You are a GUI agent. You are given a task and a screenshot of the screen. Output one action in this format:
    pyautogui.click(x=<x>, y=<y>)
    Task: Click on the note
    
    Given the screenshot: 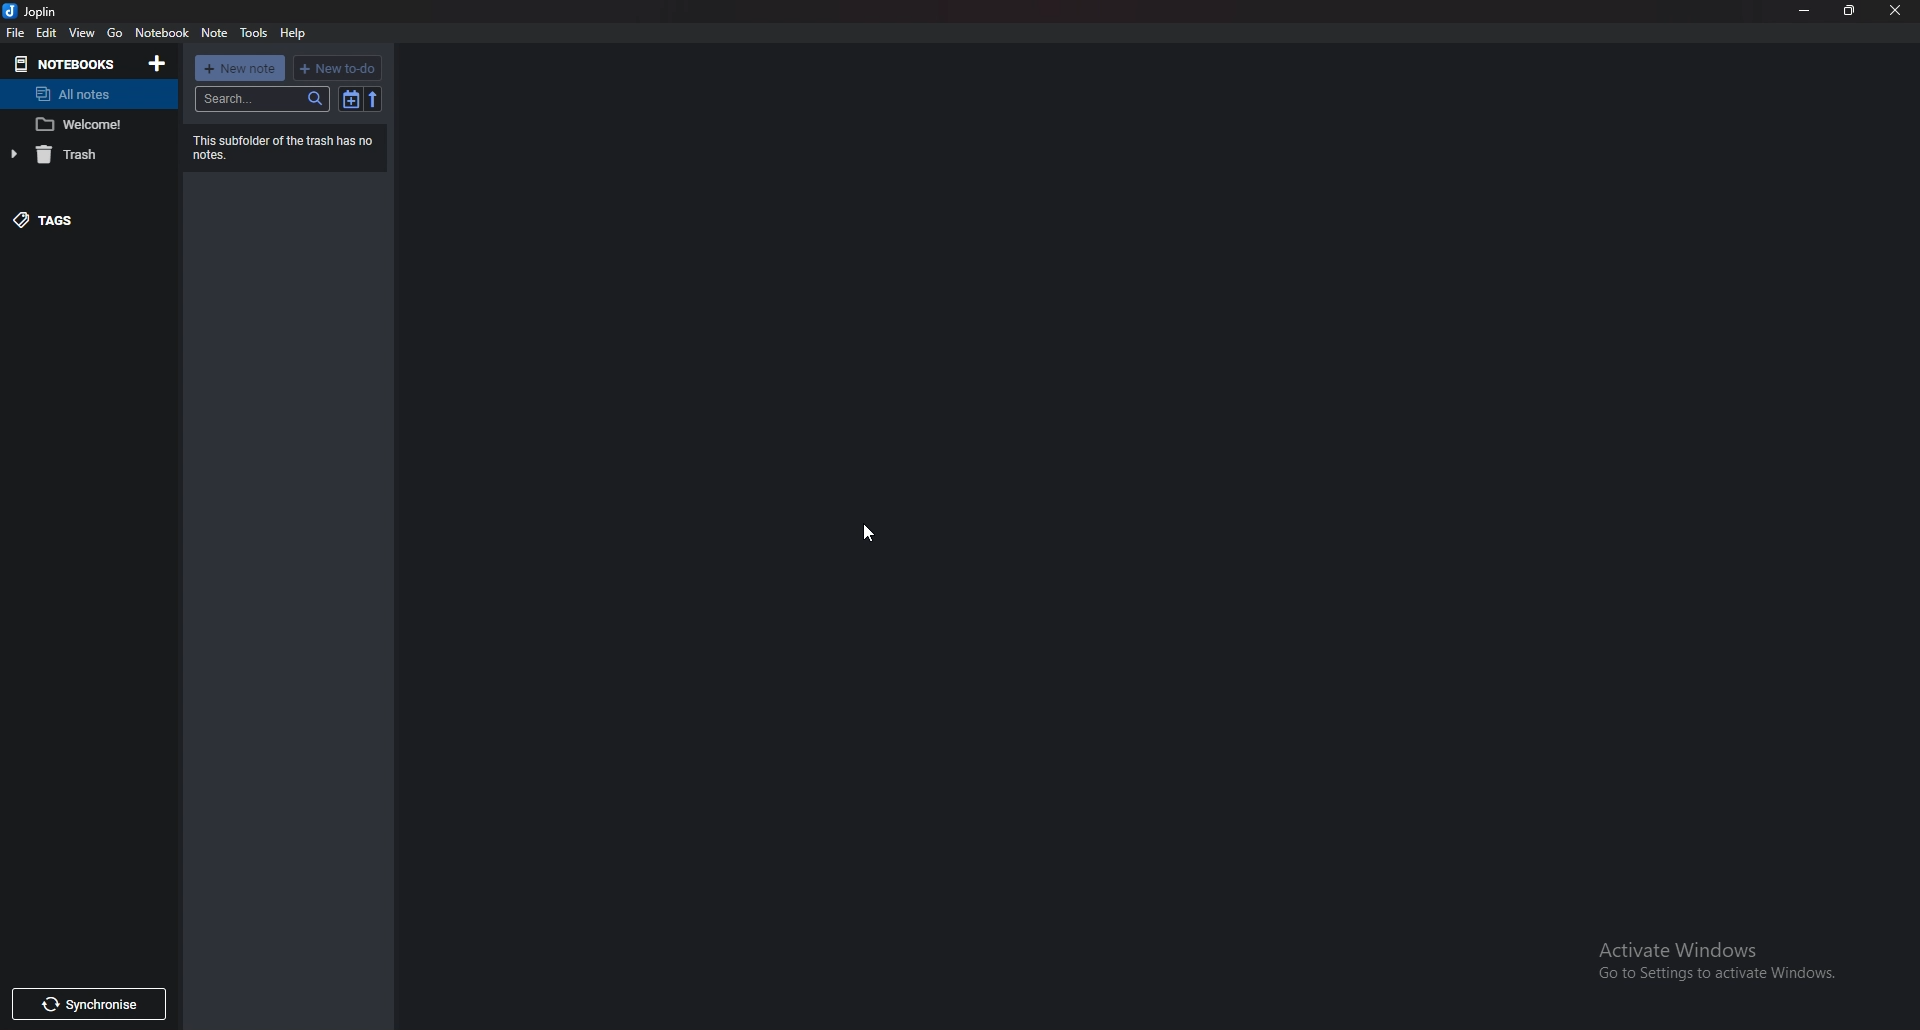 What is the action you would take?
    pyautogui.click(x=215, y=32)
    